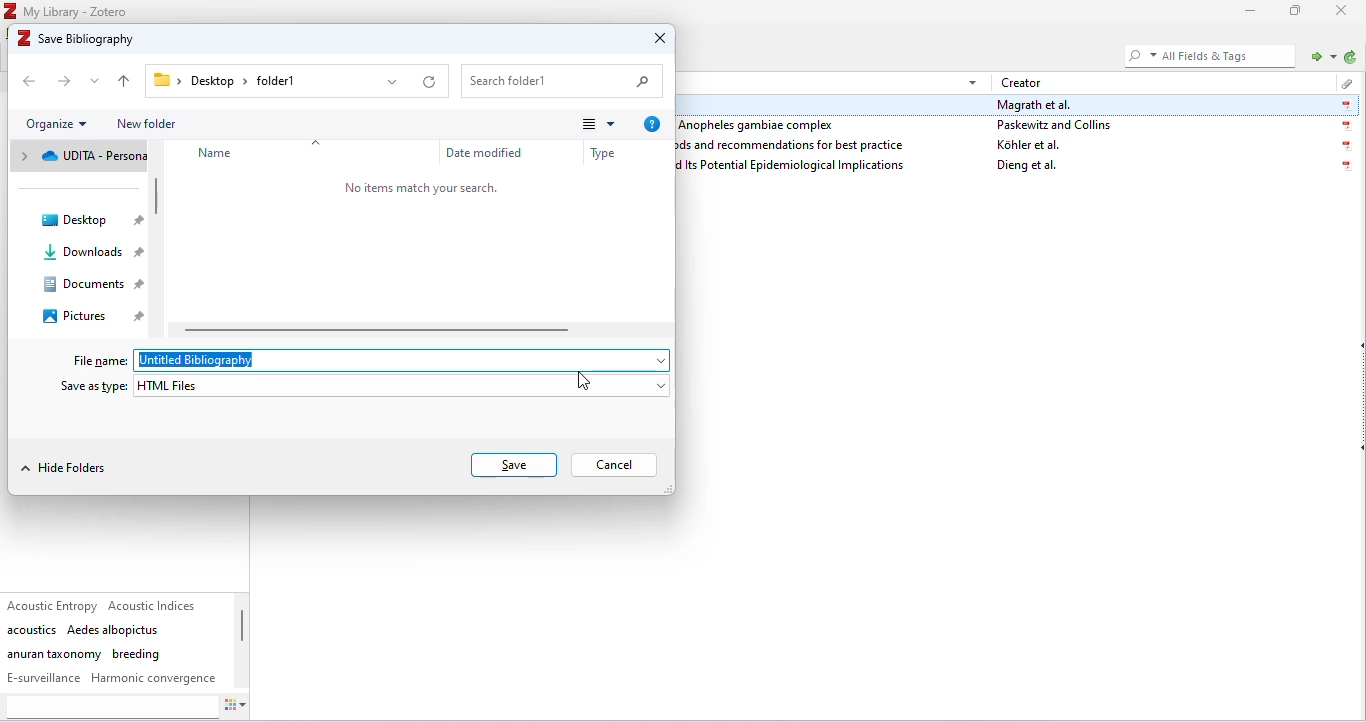  What do you see at coordinates (244, 628) in the screenshot?
I see `vertical scroll bar` at bounding box center [244, 628].